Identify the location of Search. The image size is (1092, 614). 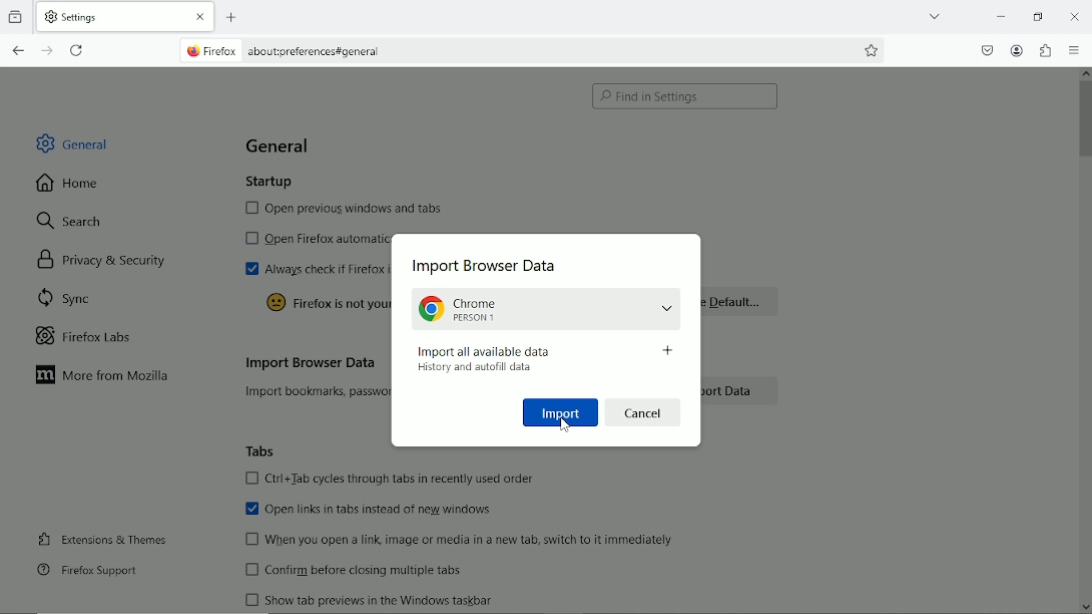
(69, 219).